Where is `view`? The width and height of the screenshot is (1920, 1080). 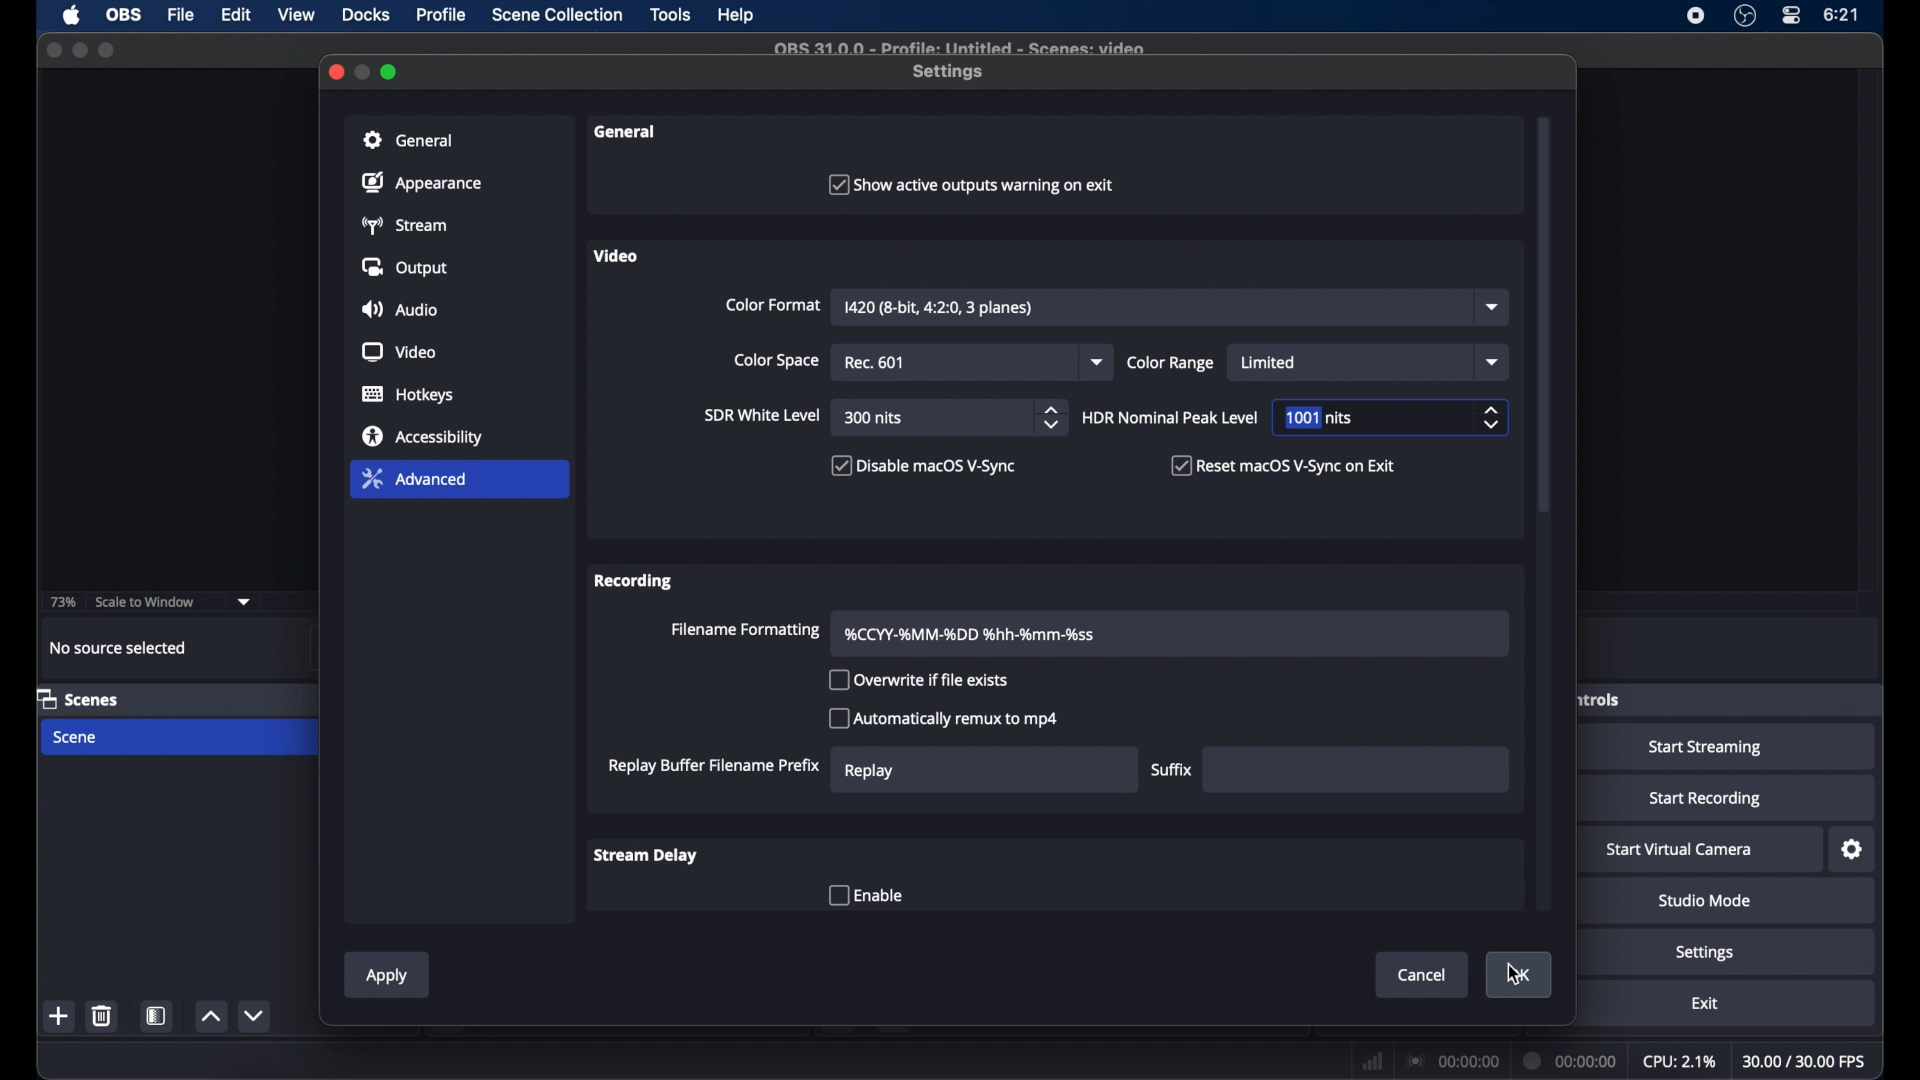 view is located at coordinates (296, 16).